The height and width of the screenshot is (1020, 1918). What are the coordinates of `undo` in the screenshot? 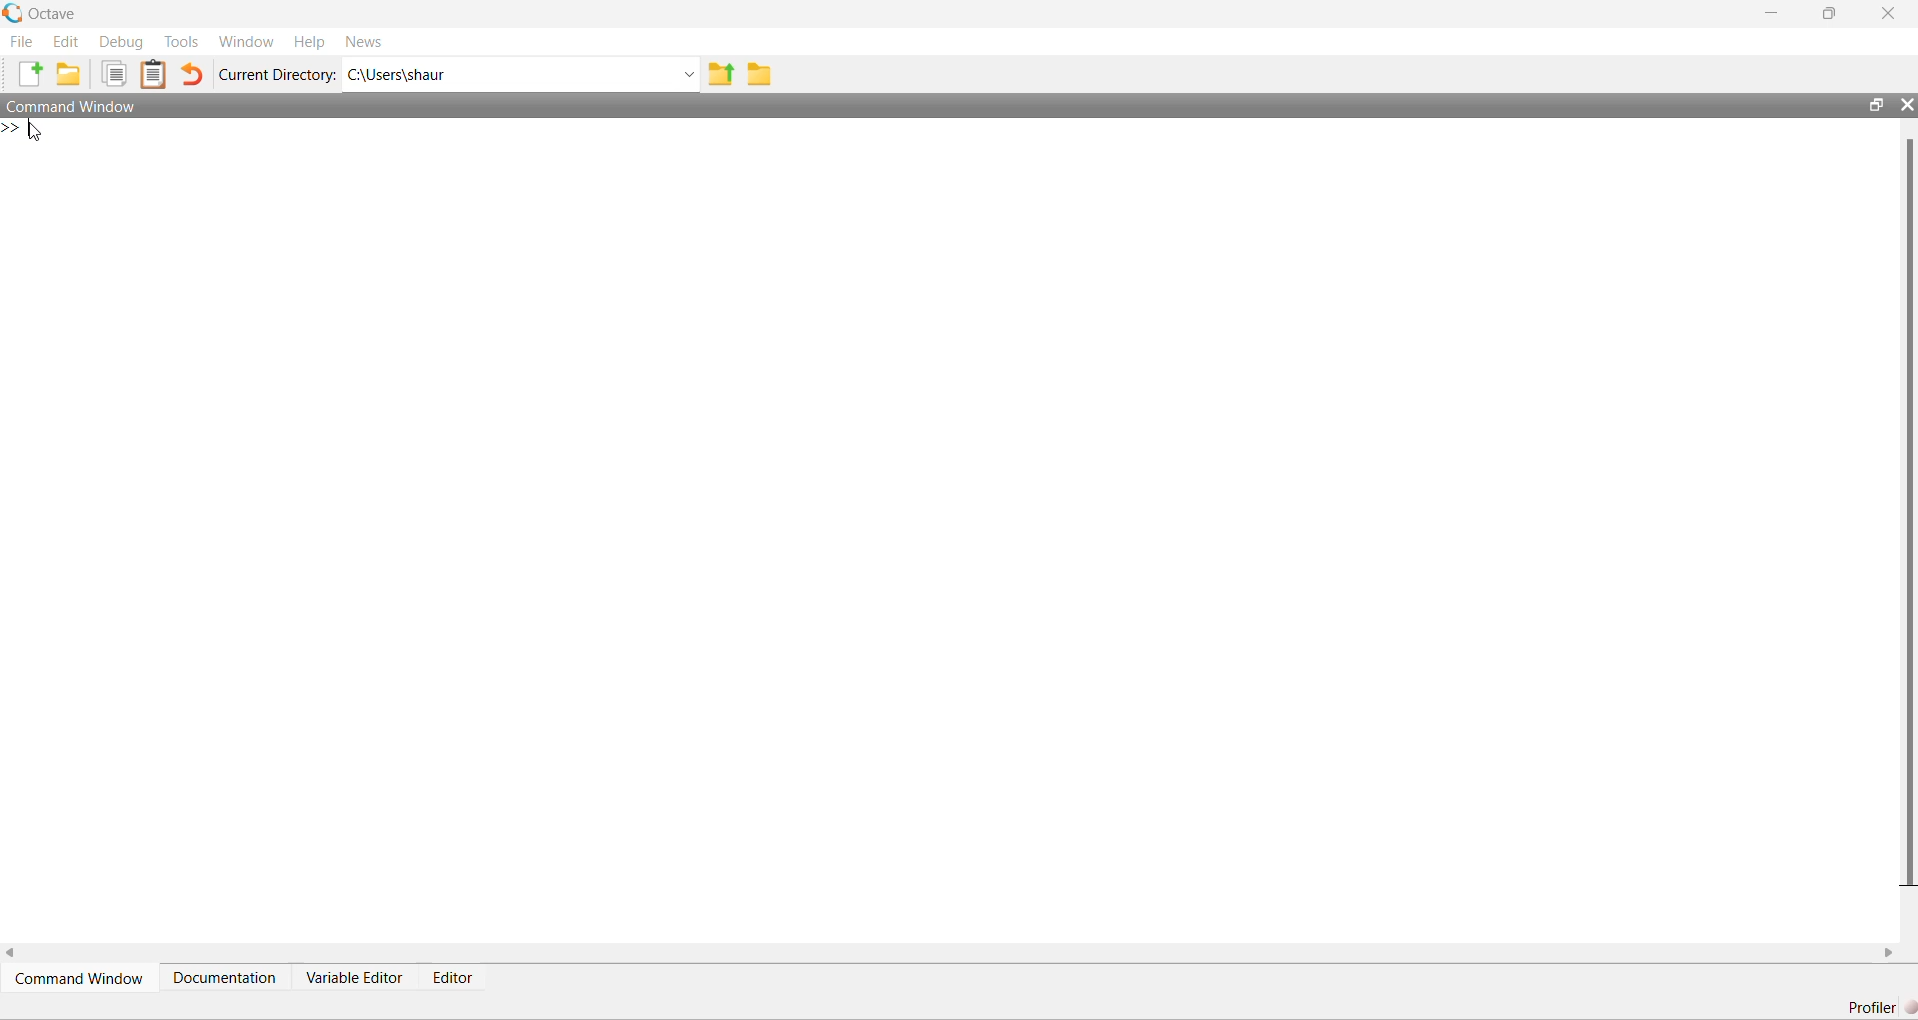 It's located at (192, 73).